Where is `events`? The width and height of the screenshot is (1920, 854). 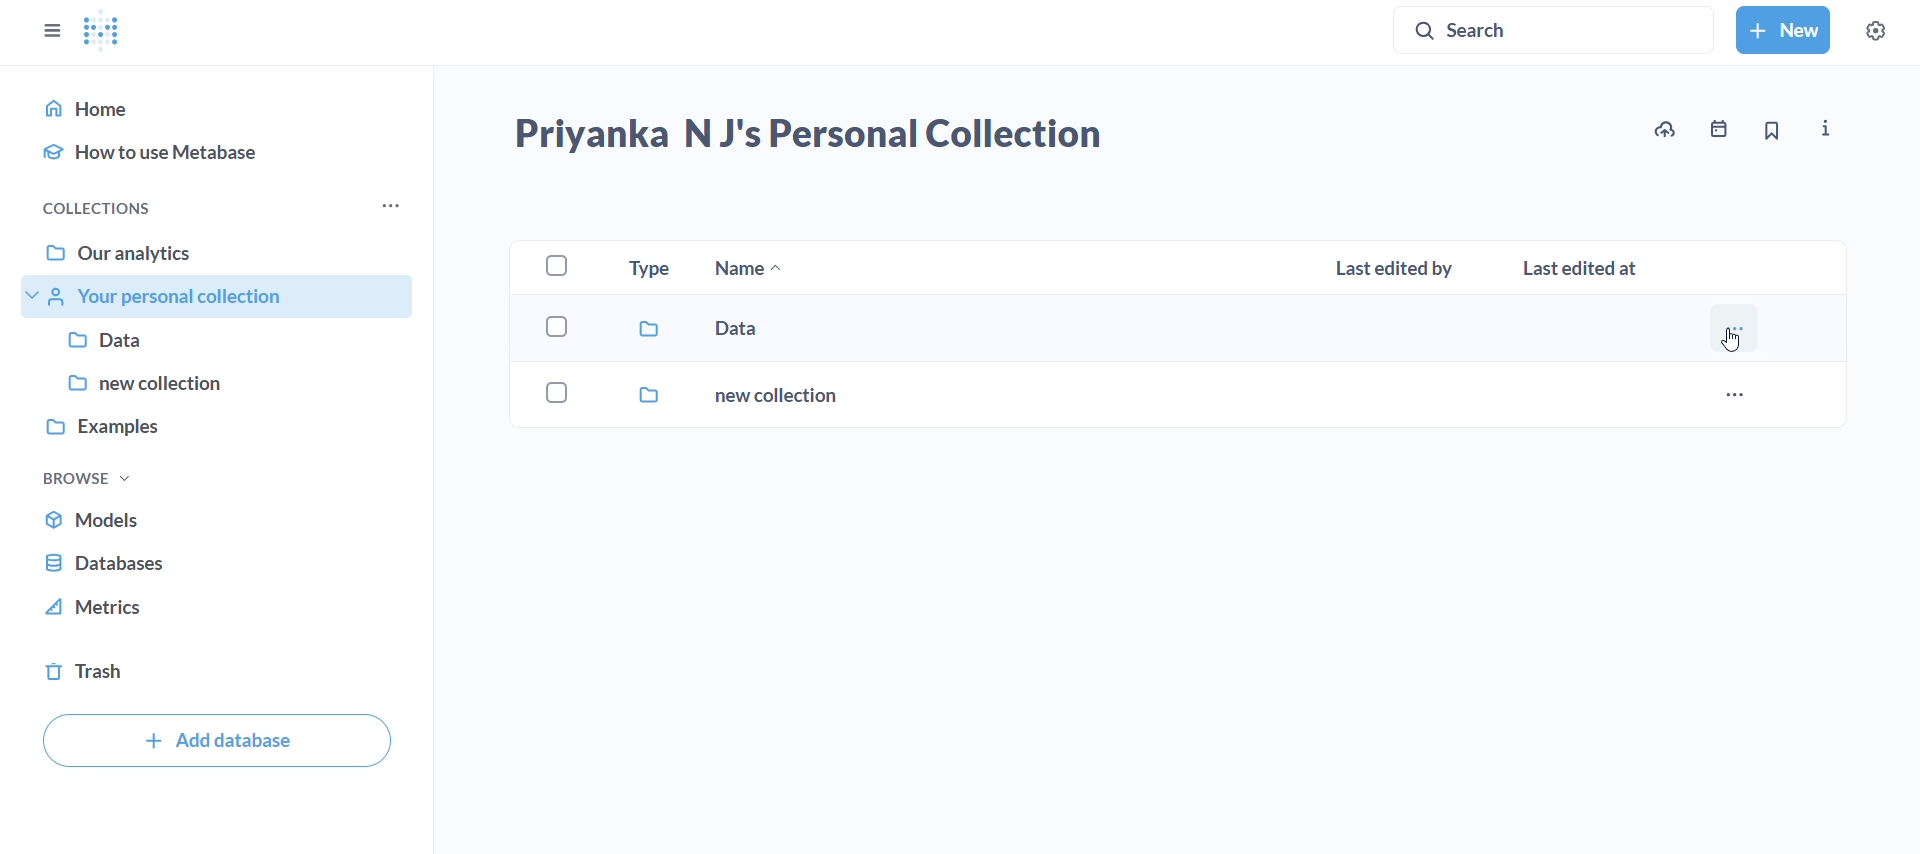
events is located at coordinates (1719, 131).